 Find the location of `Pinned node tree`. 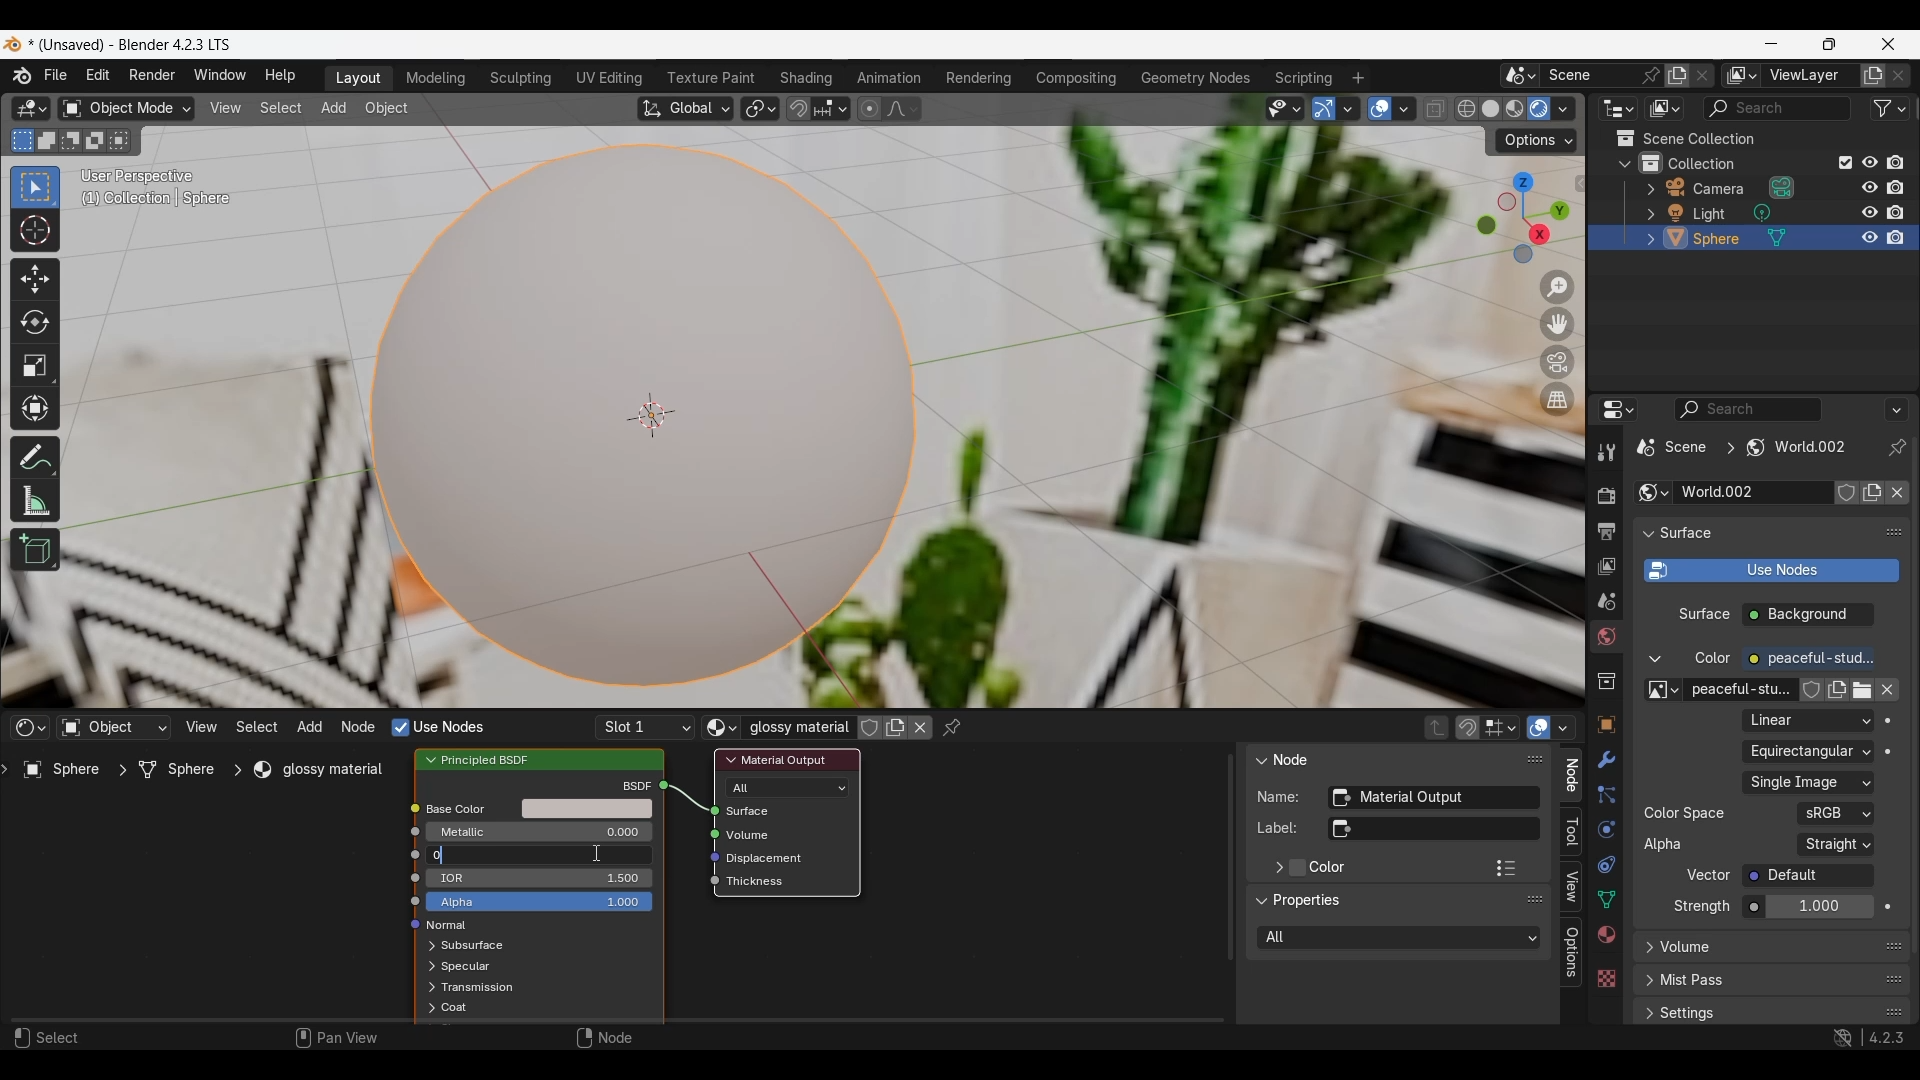

Pinned node tree is located at coordinates (951, 728).